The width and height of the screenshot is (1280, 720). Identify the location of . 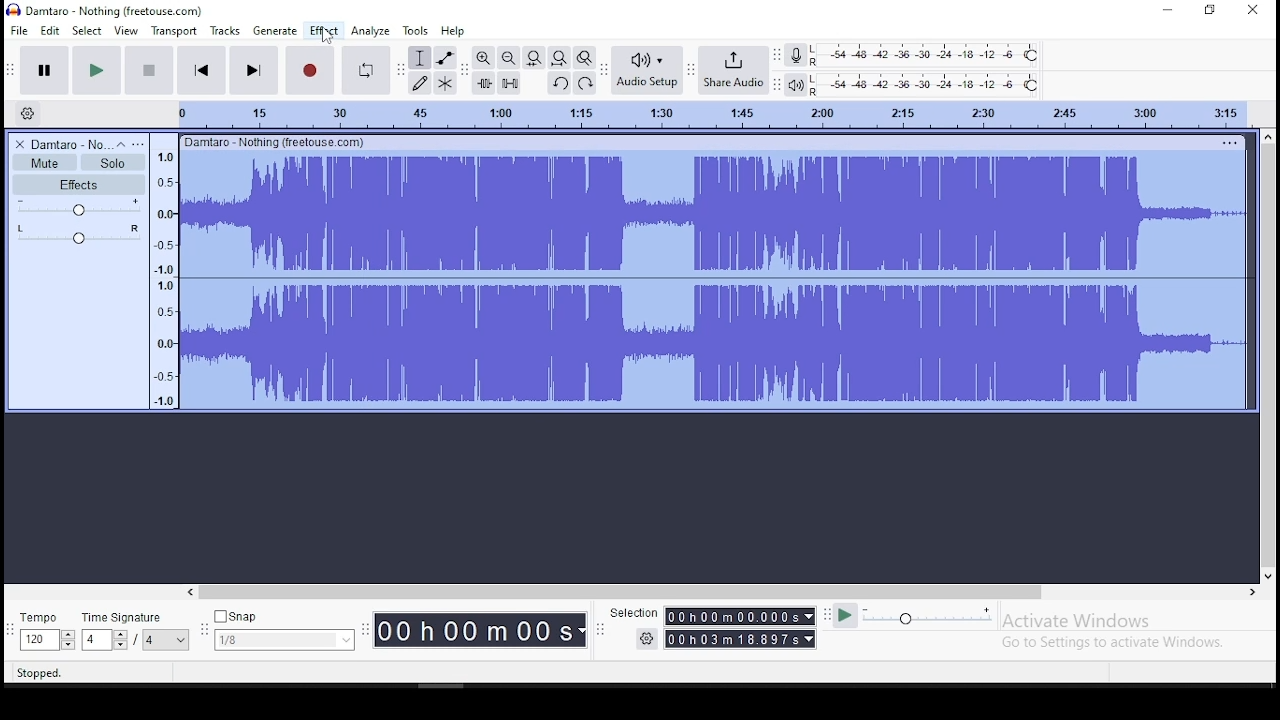
(775, 85).